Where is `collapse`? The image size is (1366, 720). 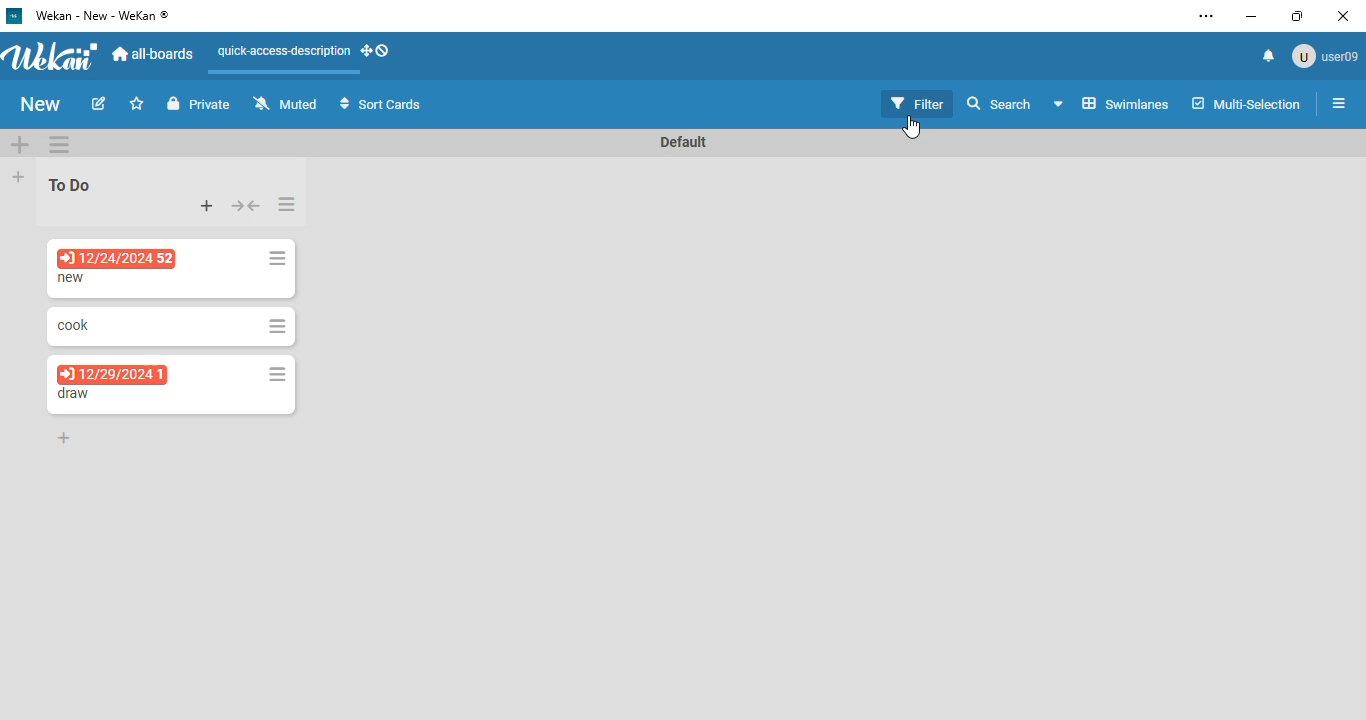 collapse is located at coordinates (246, 206).